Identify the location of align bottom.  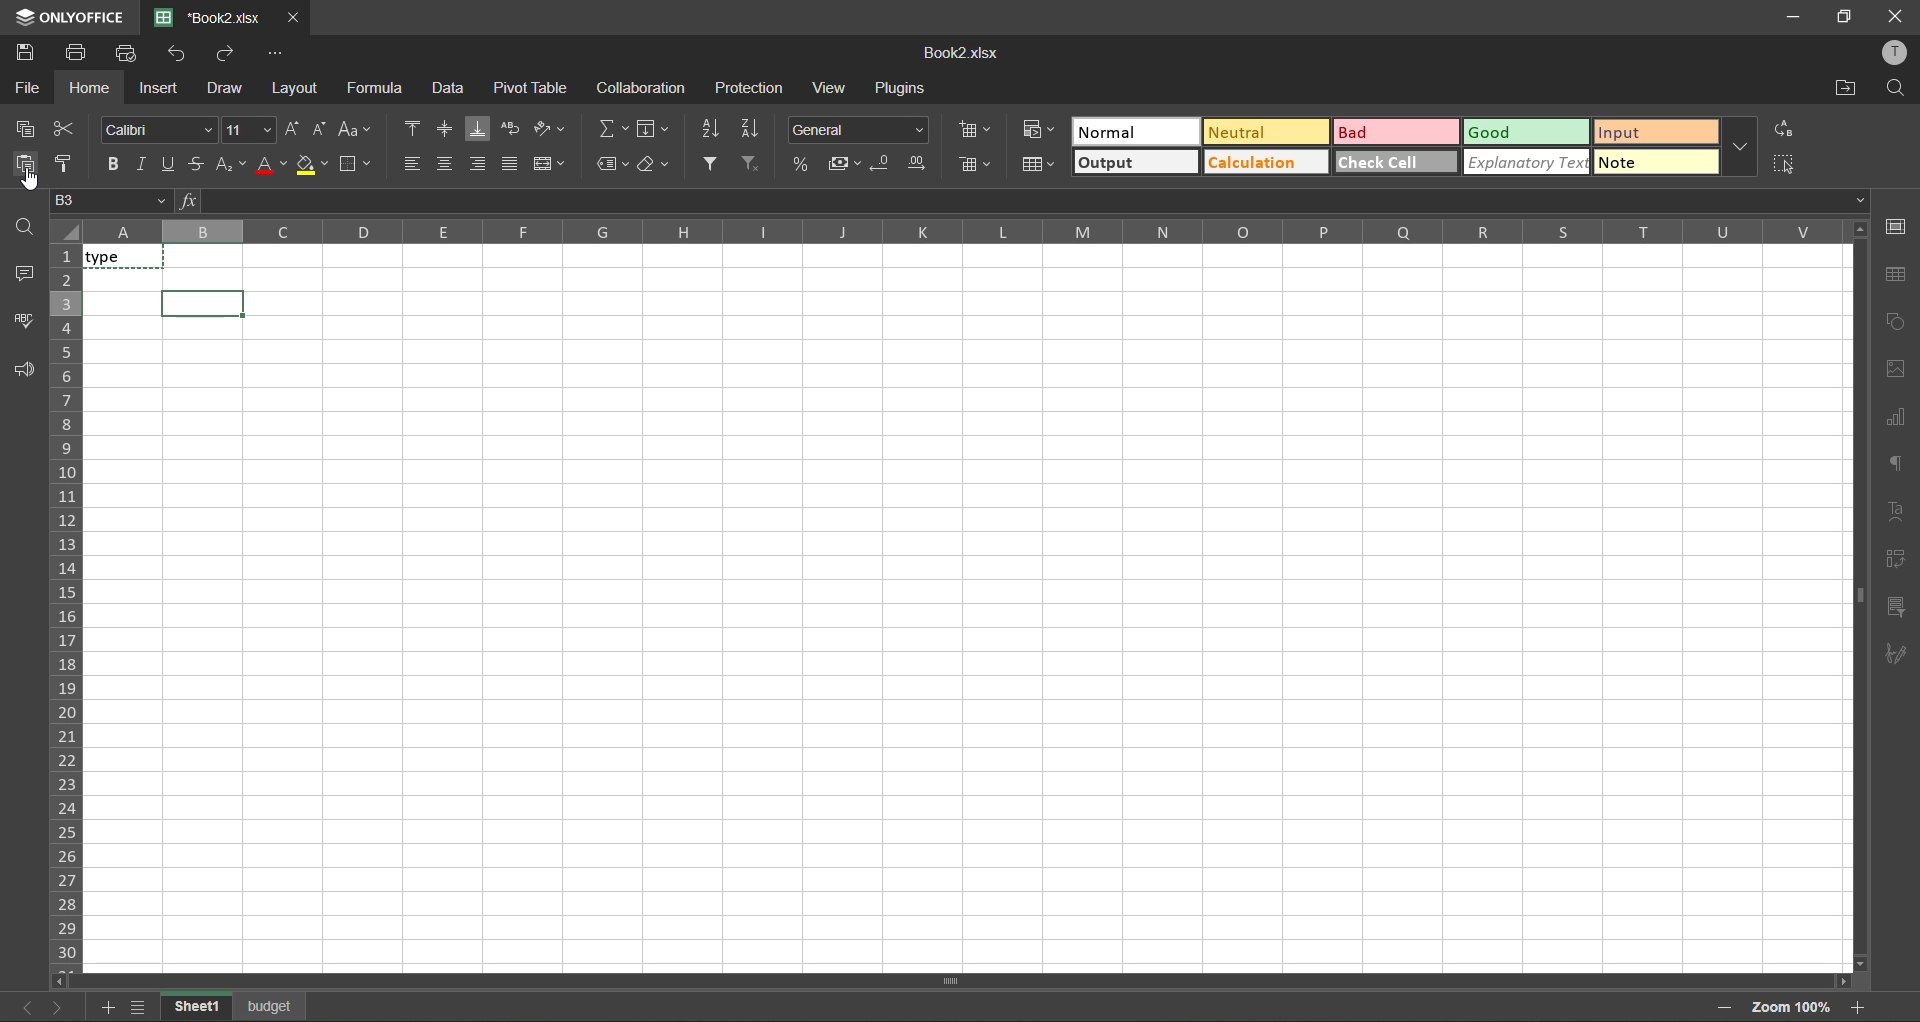
(479, 164).